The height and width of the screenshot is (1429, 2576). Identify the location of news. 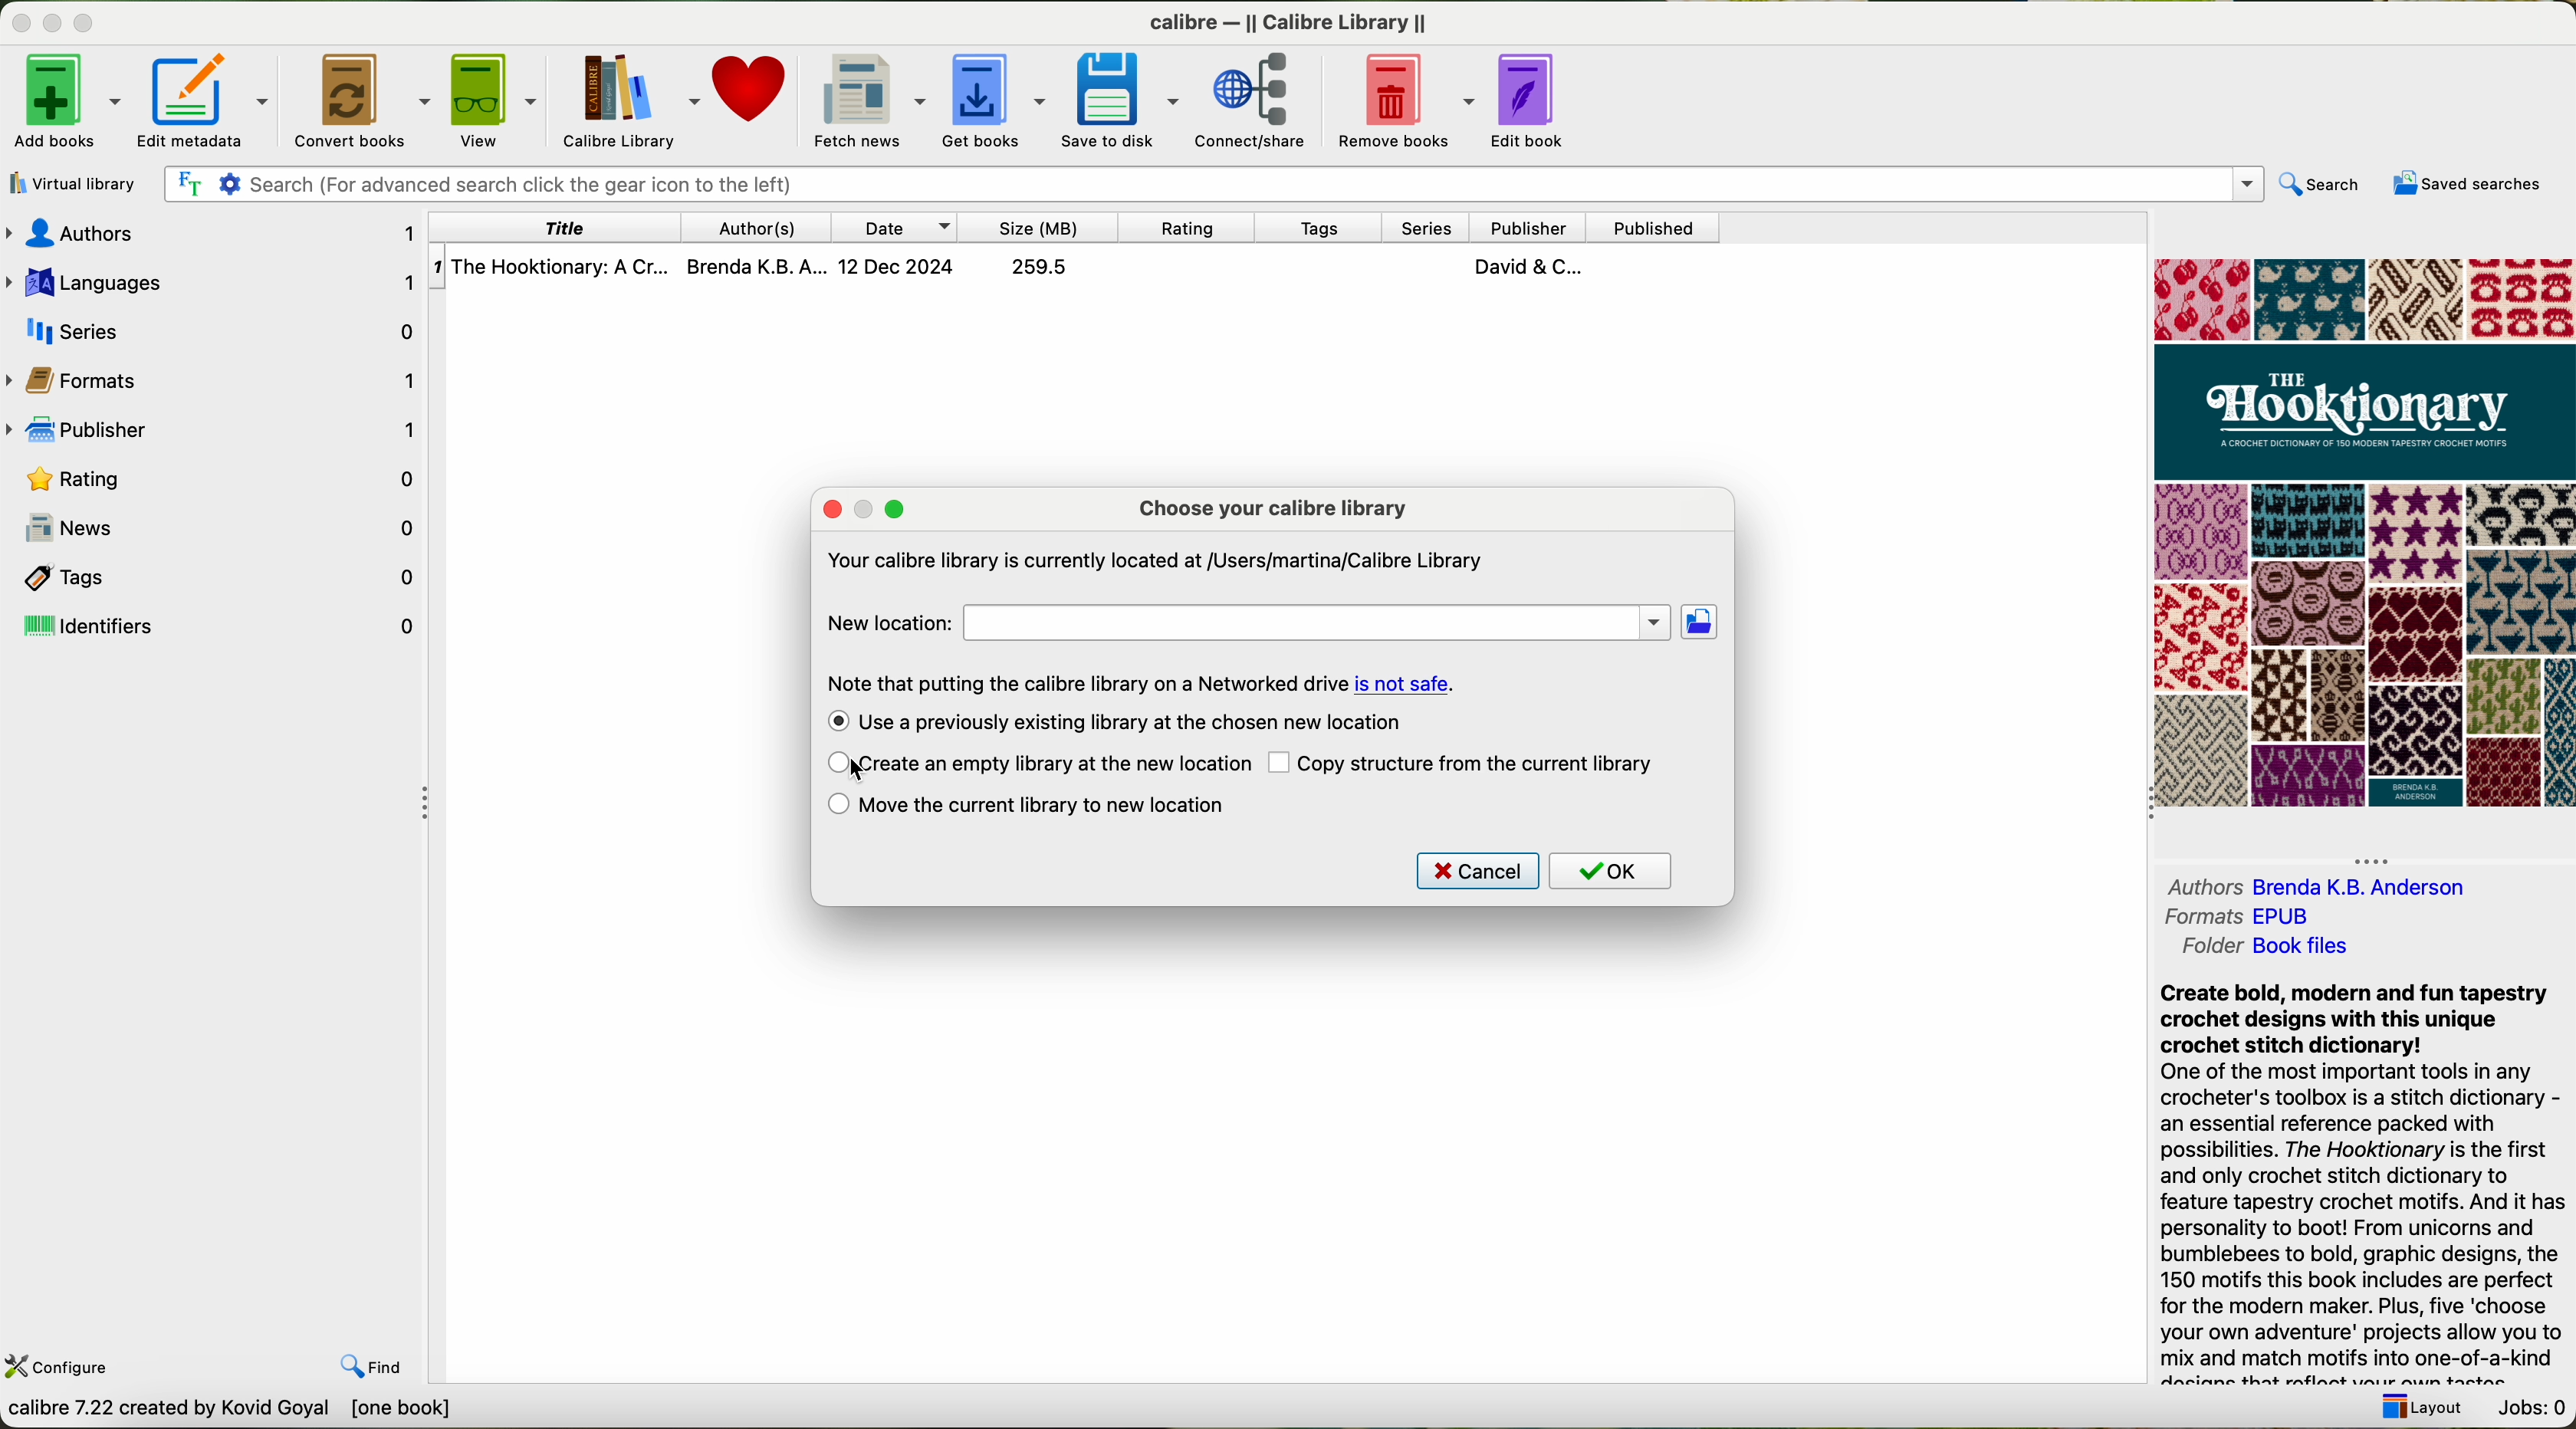
(232, 528).